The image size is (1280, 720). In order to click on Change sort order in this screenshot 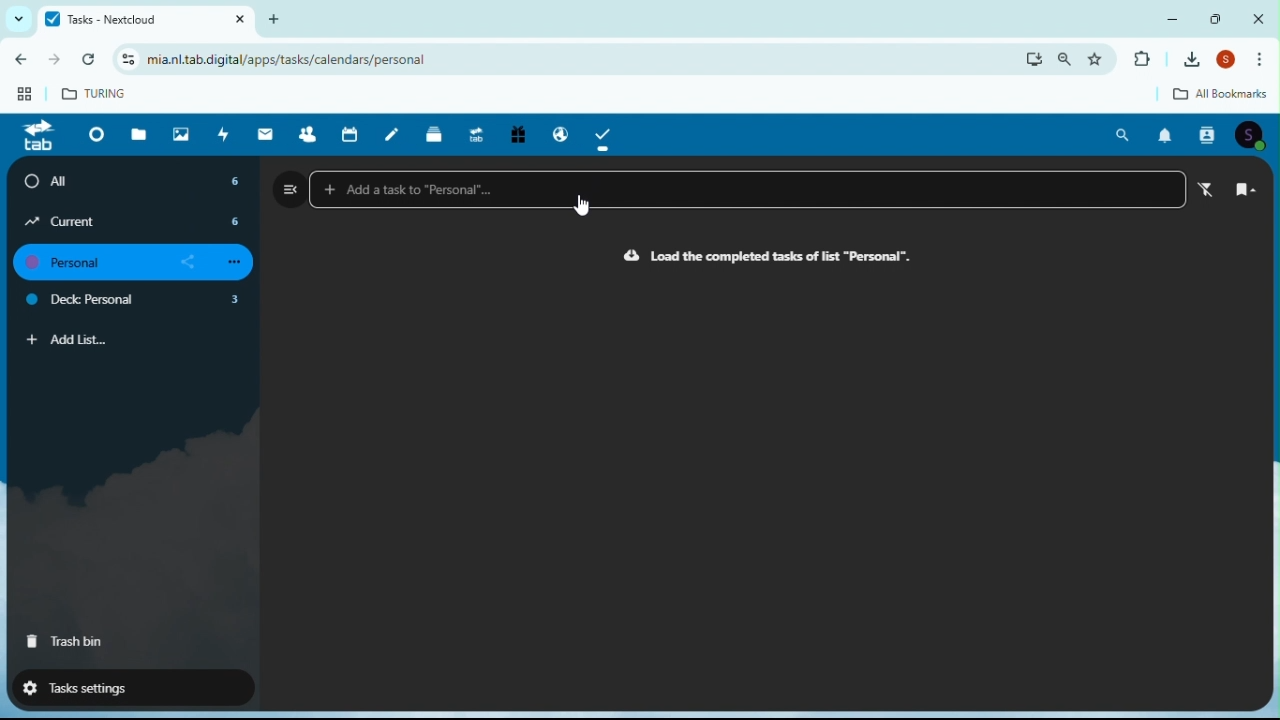, I will do `click(1246, 191)`.